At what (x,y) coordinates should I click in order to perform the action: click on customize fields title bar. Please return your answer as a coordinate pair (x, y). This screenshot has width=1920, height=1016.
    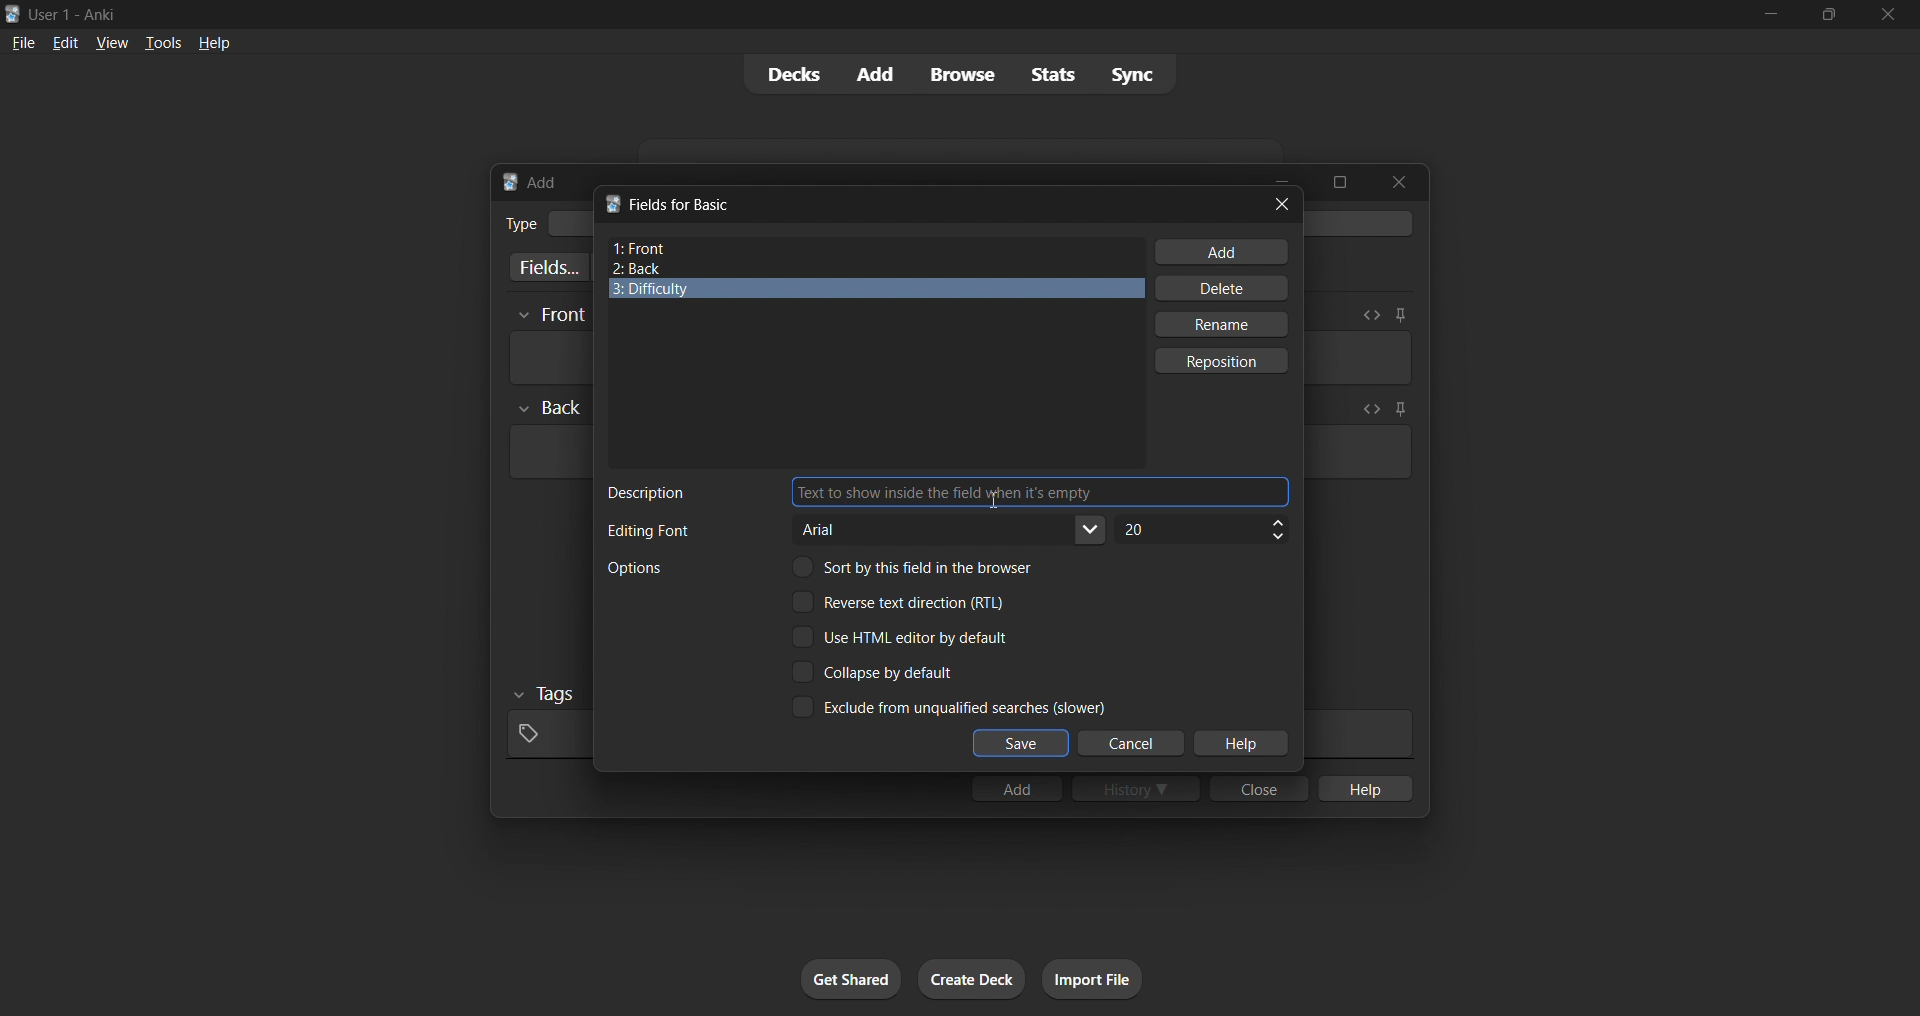
    Looking at the image, I should click on (683, 205).